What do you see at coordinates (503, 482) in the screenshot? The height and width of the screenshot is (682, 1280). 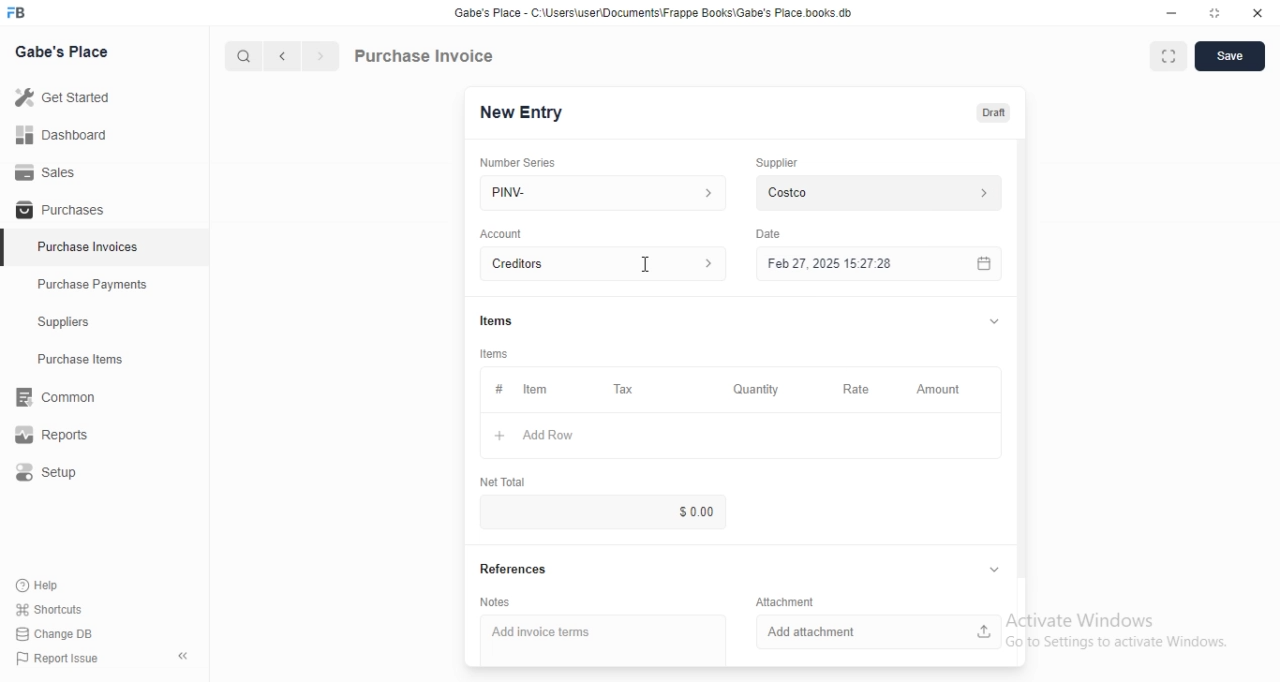 I see `Net Total` at bounding box center [503, 482].